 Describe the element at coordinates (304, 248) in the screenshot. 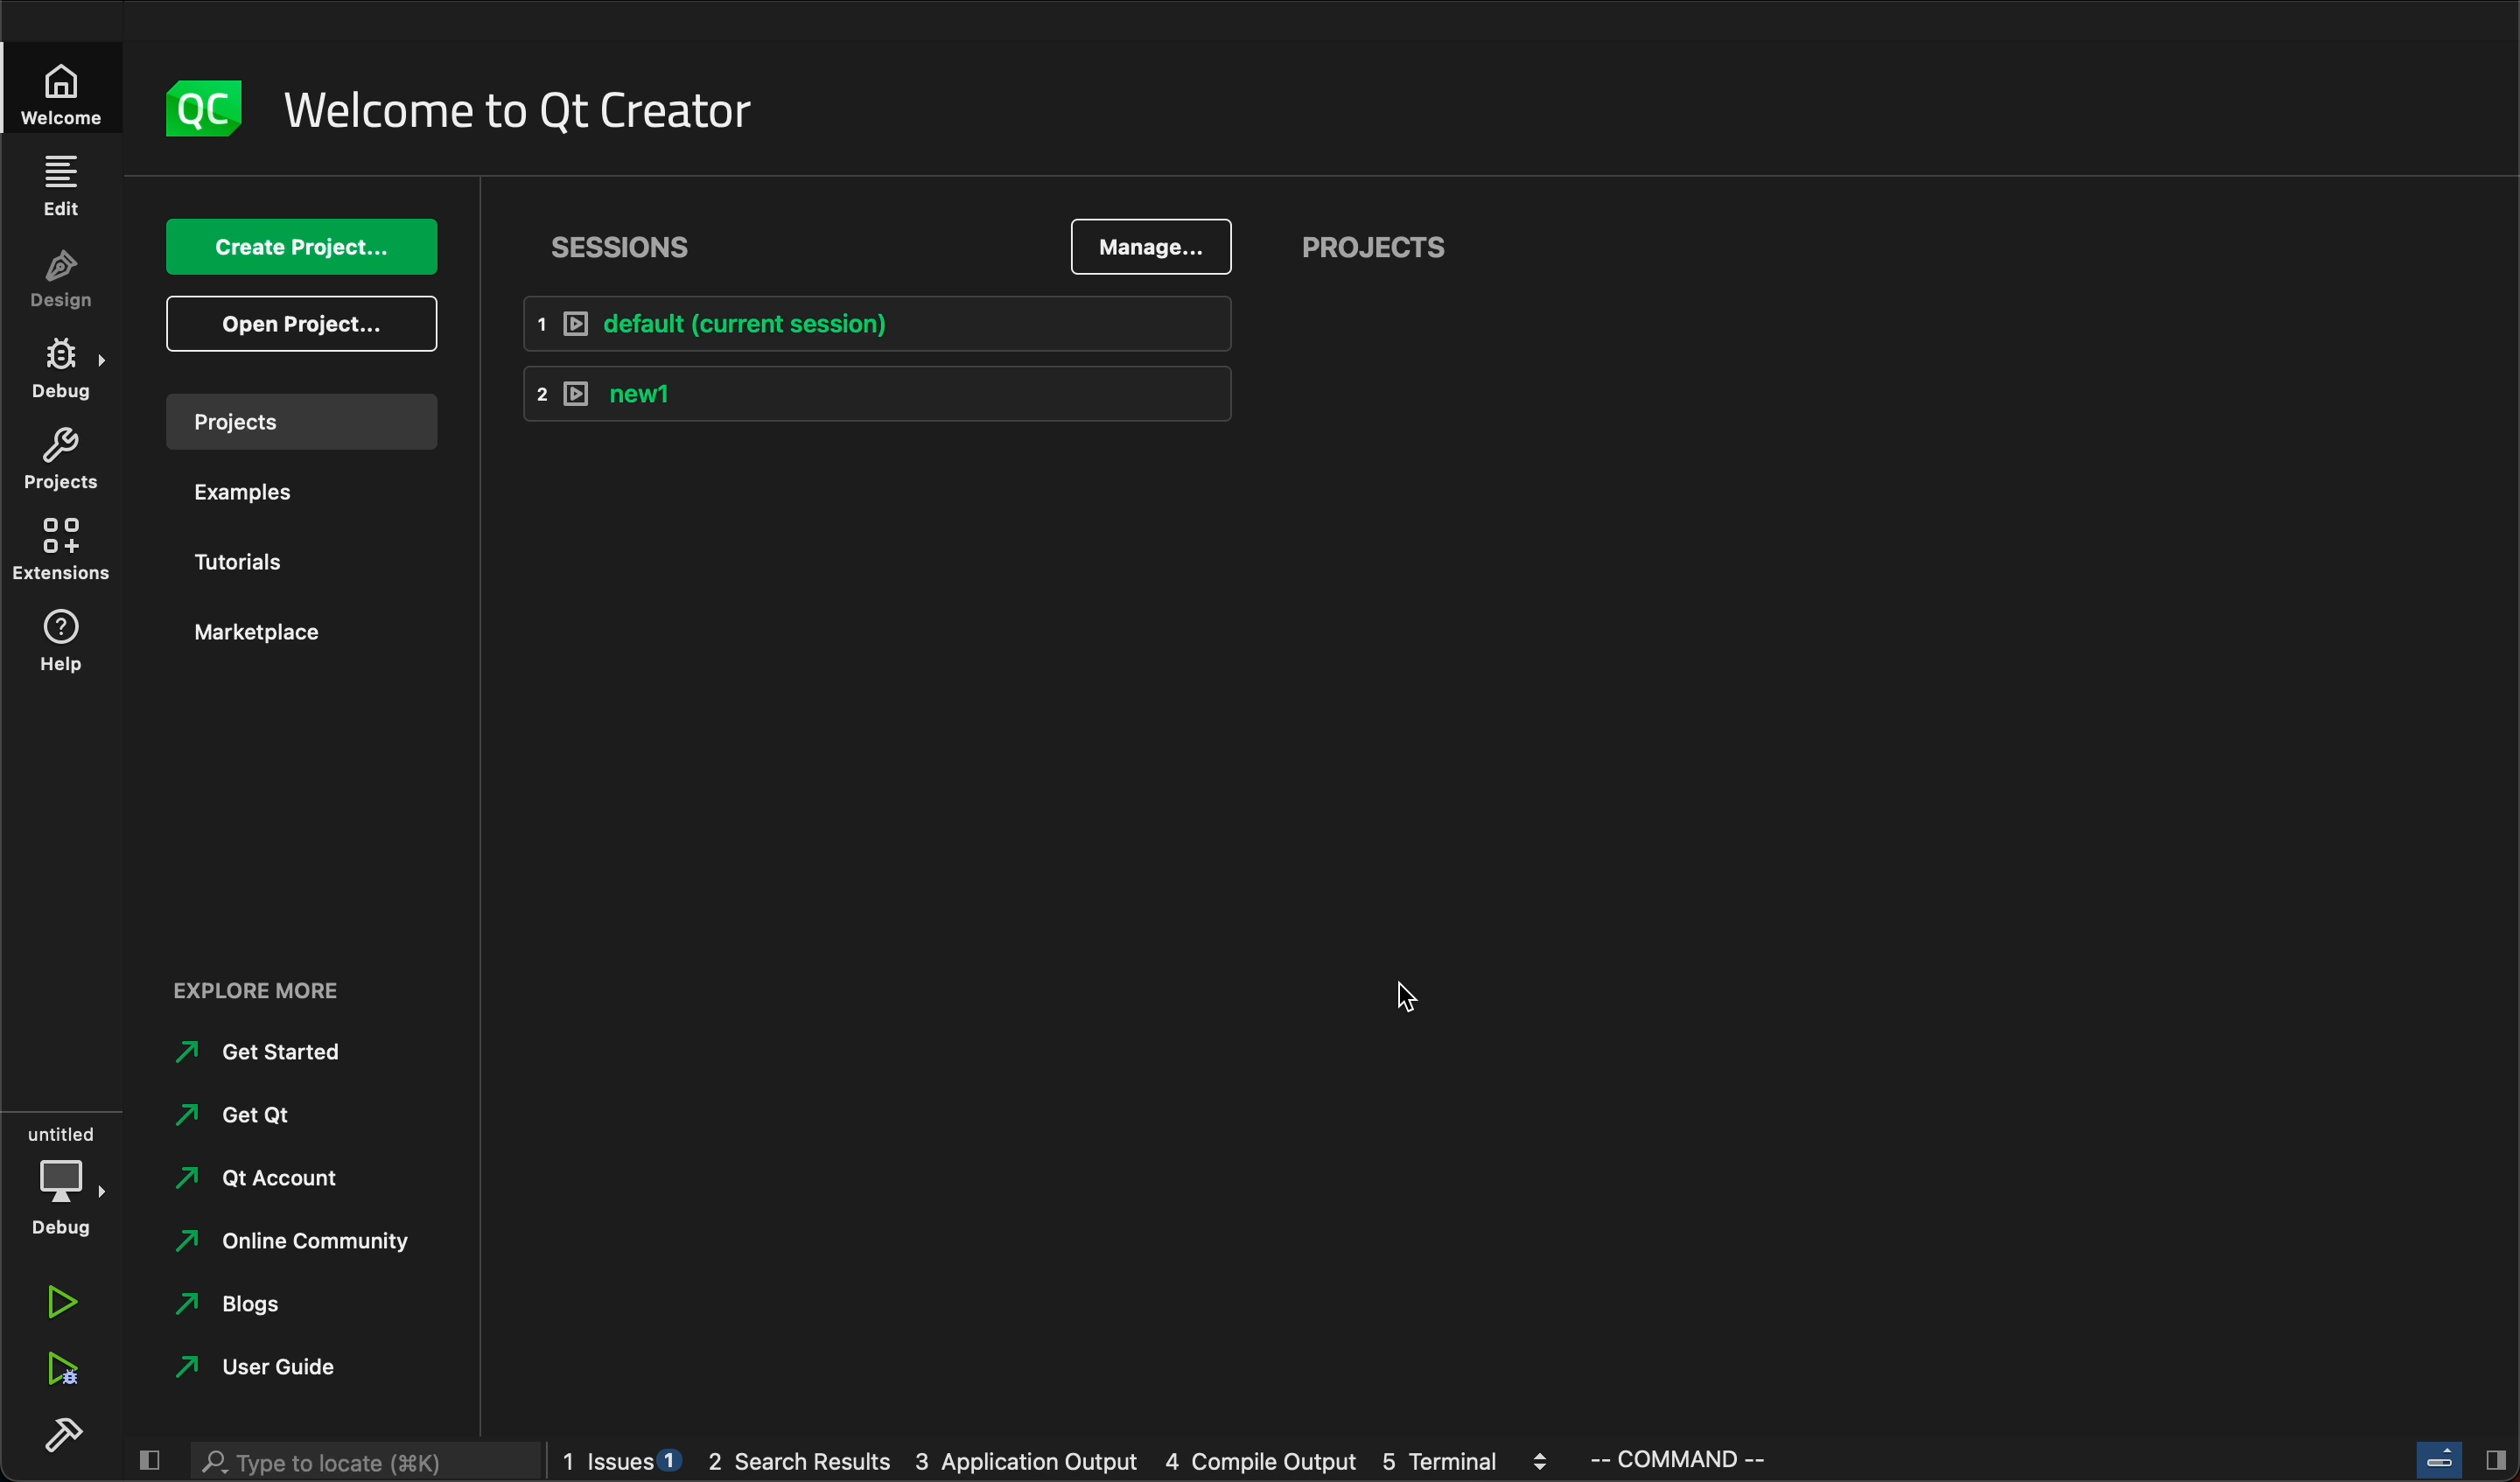

I see `create` at that location.